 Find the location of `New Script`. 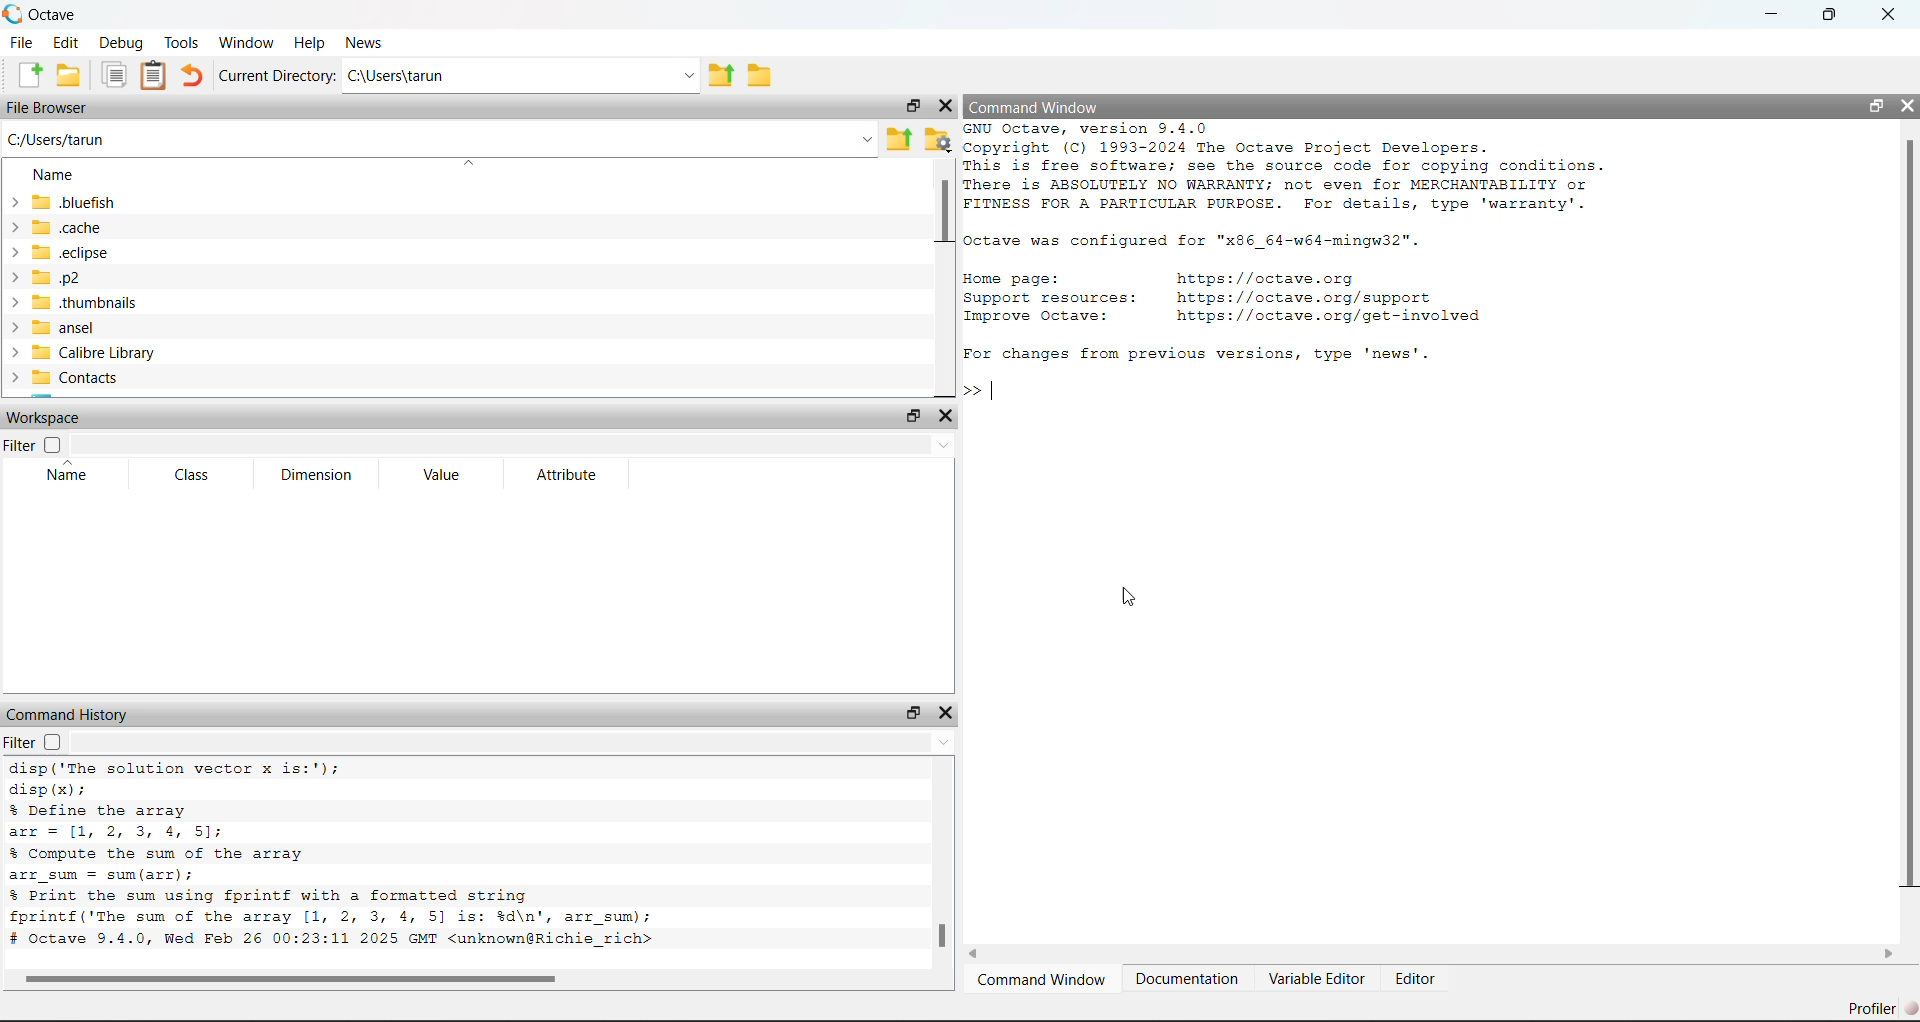

New Script is located at coordinates (30, 74).